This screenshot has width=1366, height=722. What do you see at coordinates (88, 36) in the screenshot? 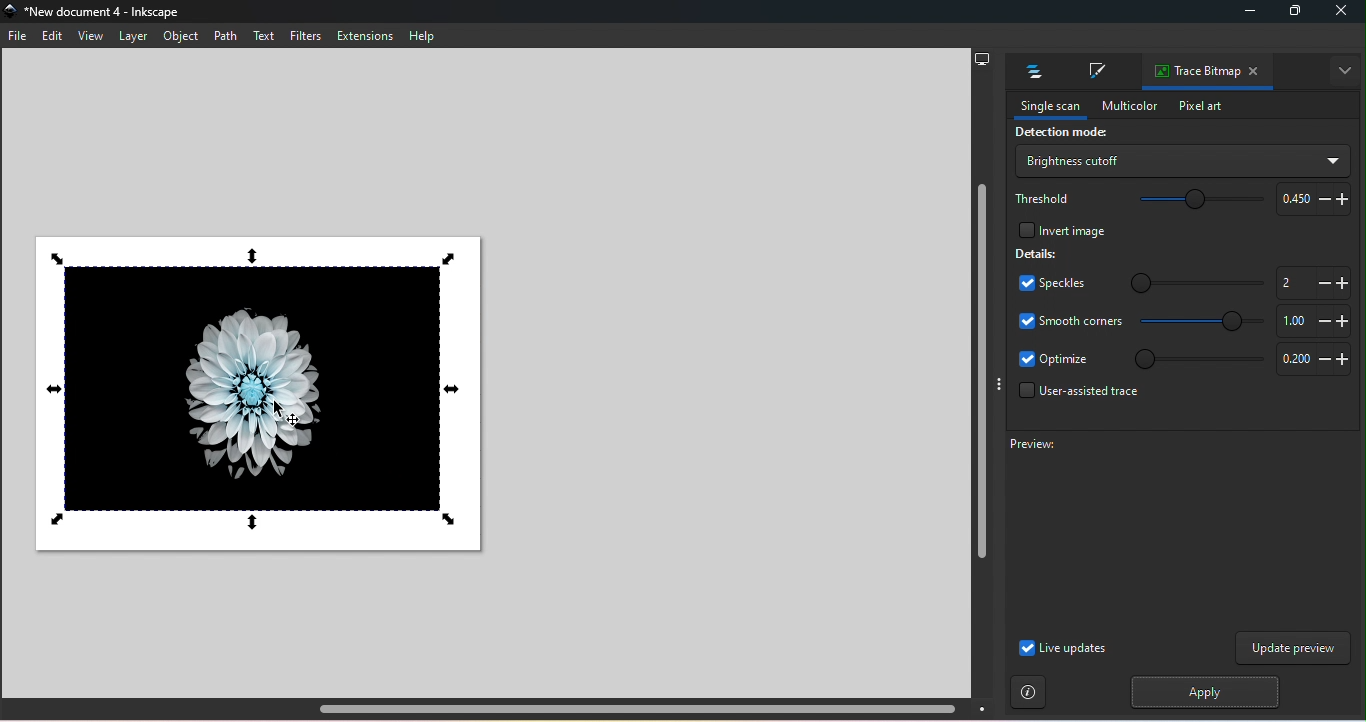
I see `View` at bounding box center [88, 36].